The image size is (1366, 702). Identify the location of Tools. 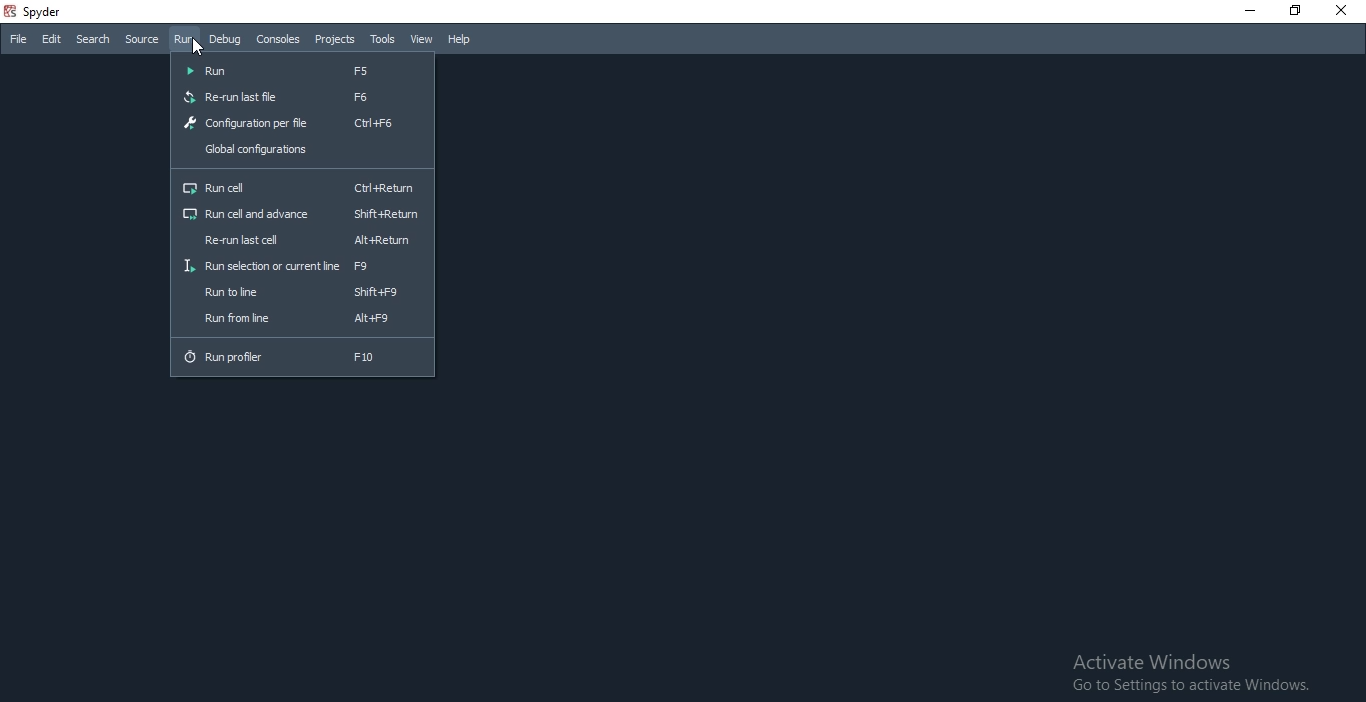
(381, 39).